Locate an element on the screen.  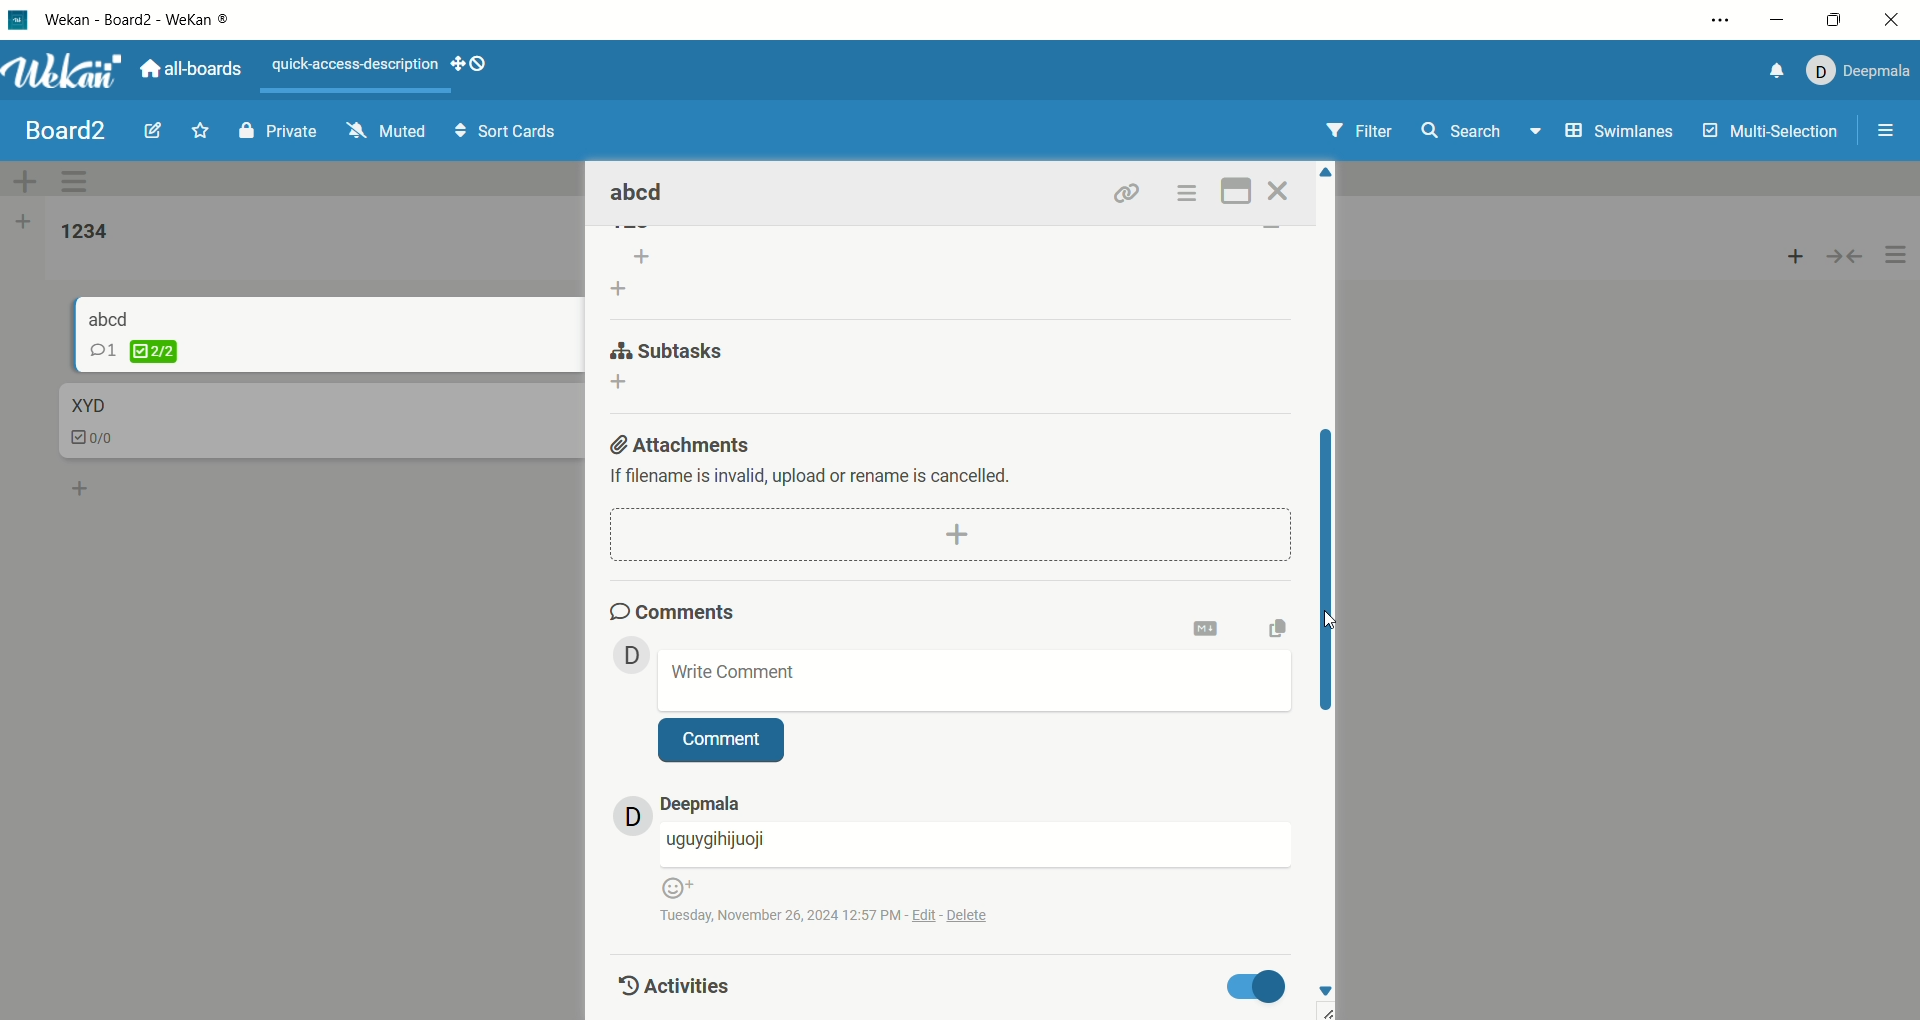
sort cards is located at coordinates (505, 133).